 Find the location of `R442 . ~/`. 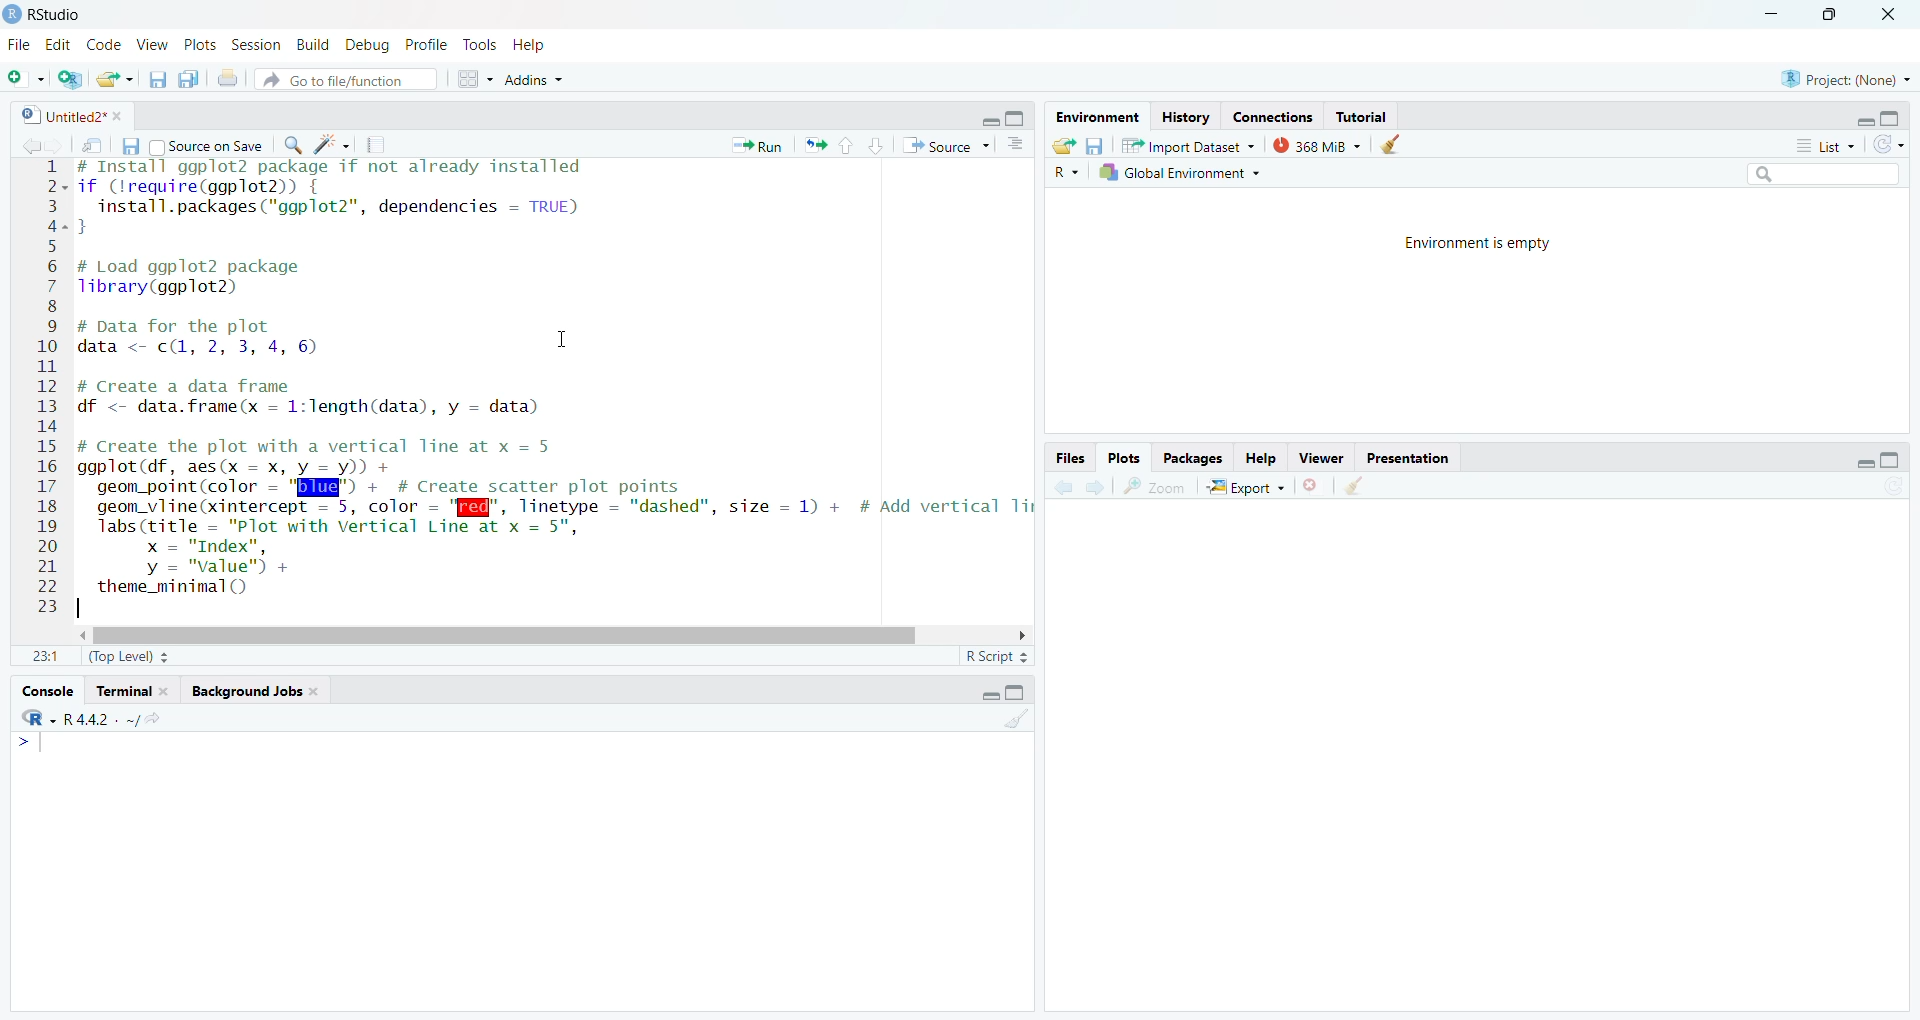

R442 . ~/ is located at coordinates (80, 718).